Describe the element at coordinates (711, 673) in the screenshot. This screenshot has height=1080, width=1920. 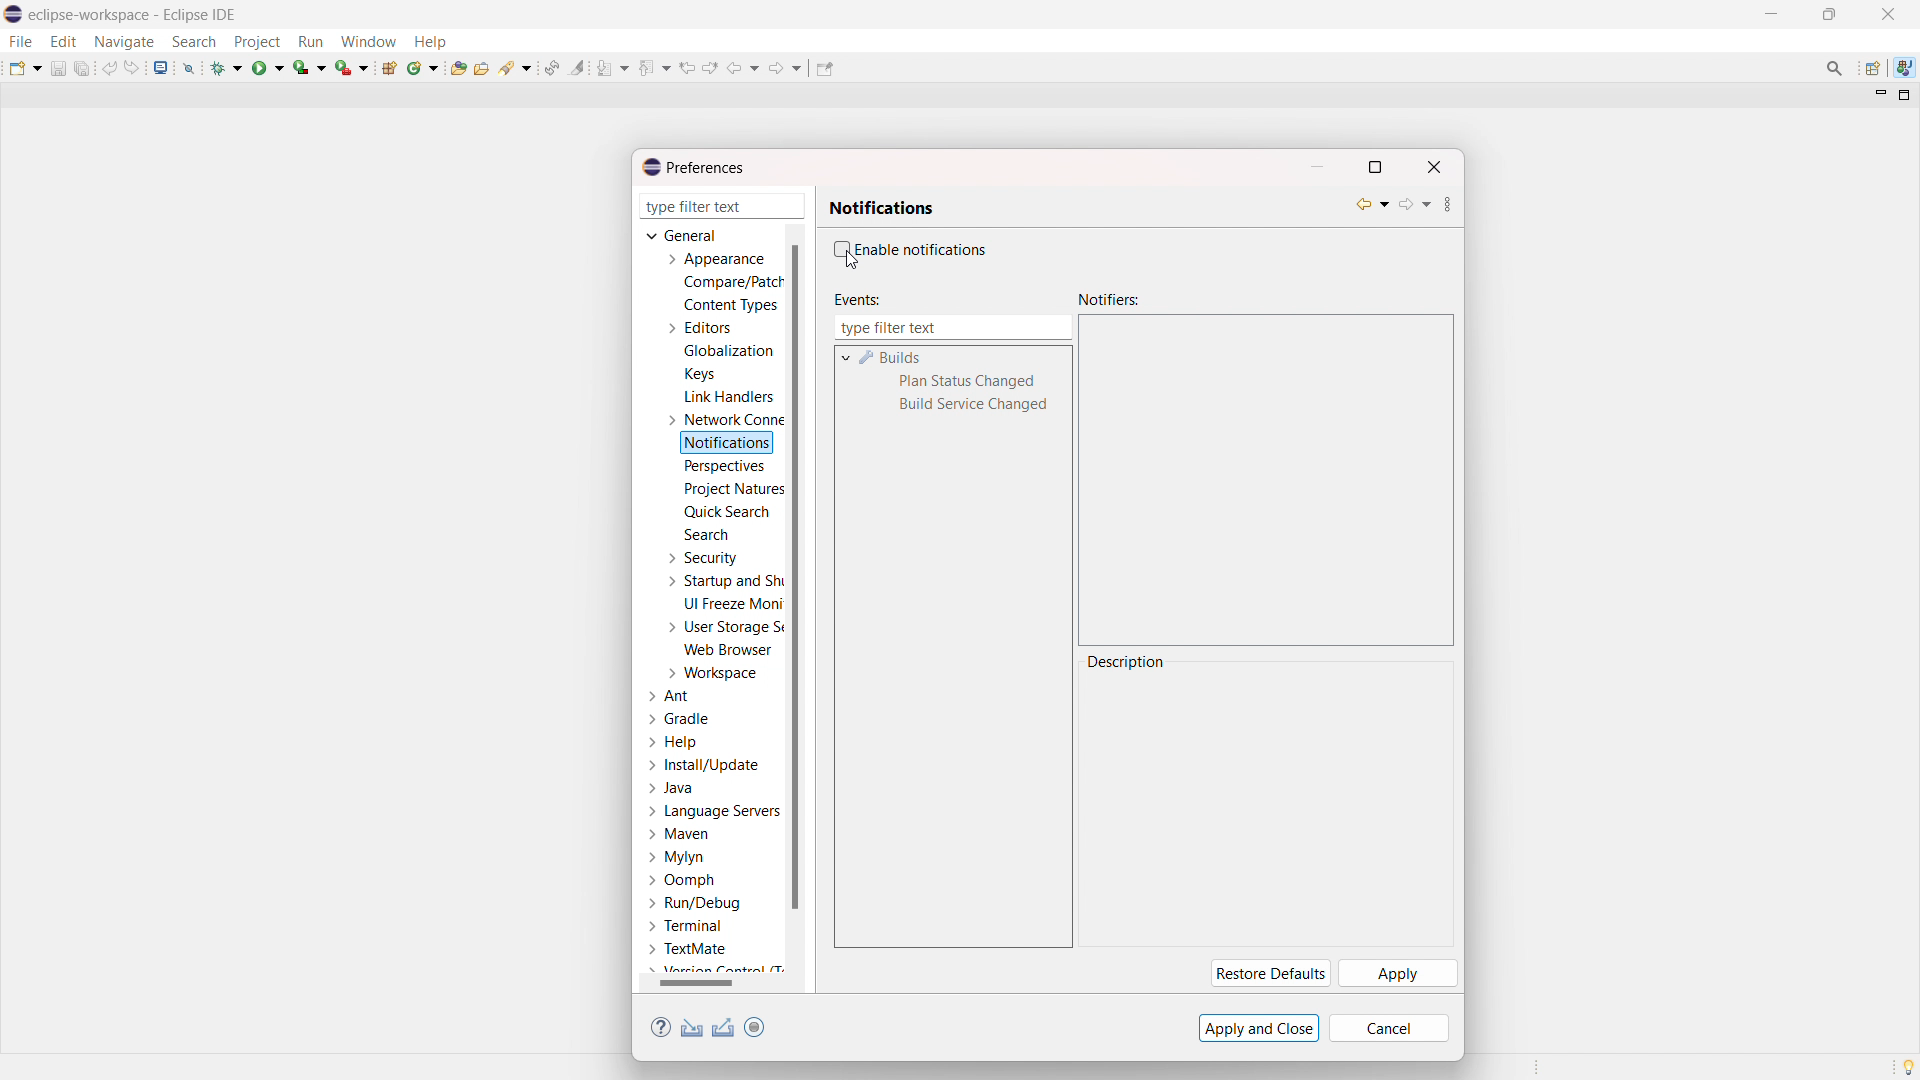
I see `workspace` at that location.